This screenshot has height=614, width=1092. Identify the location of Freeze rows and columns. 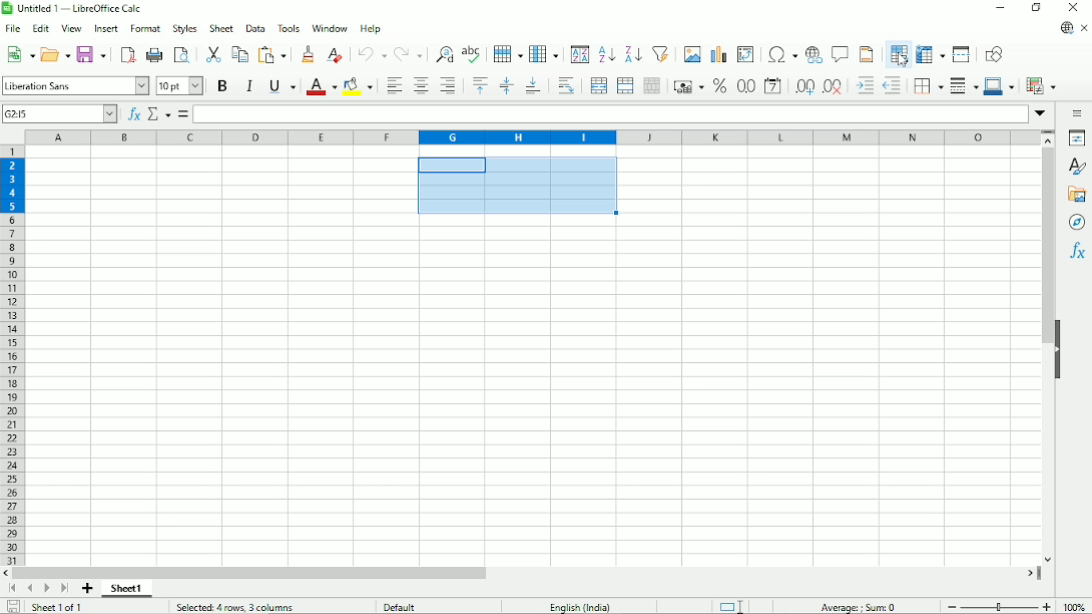
(930, 54).